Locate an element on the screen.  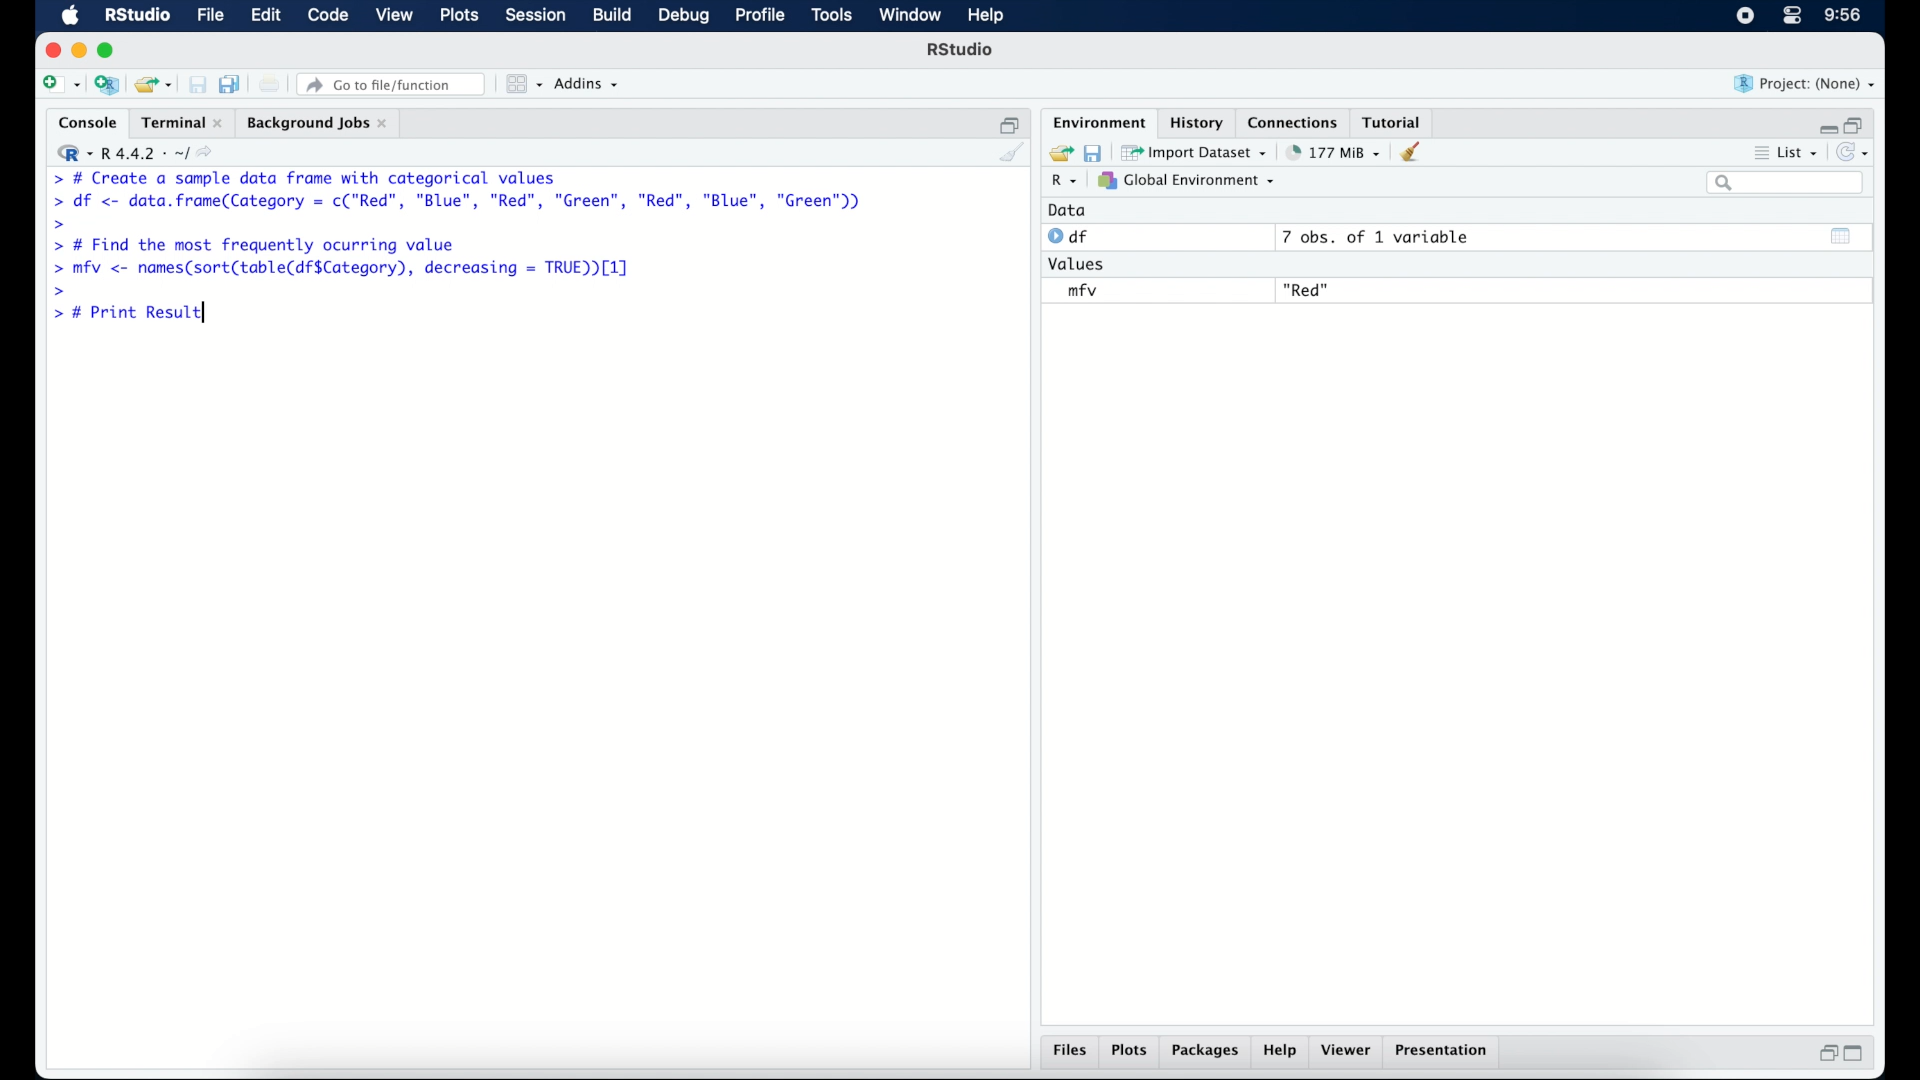
addins is located at coordinates (589, 85).